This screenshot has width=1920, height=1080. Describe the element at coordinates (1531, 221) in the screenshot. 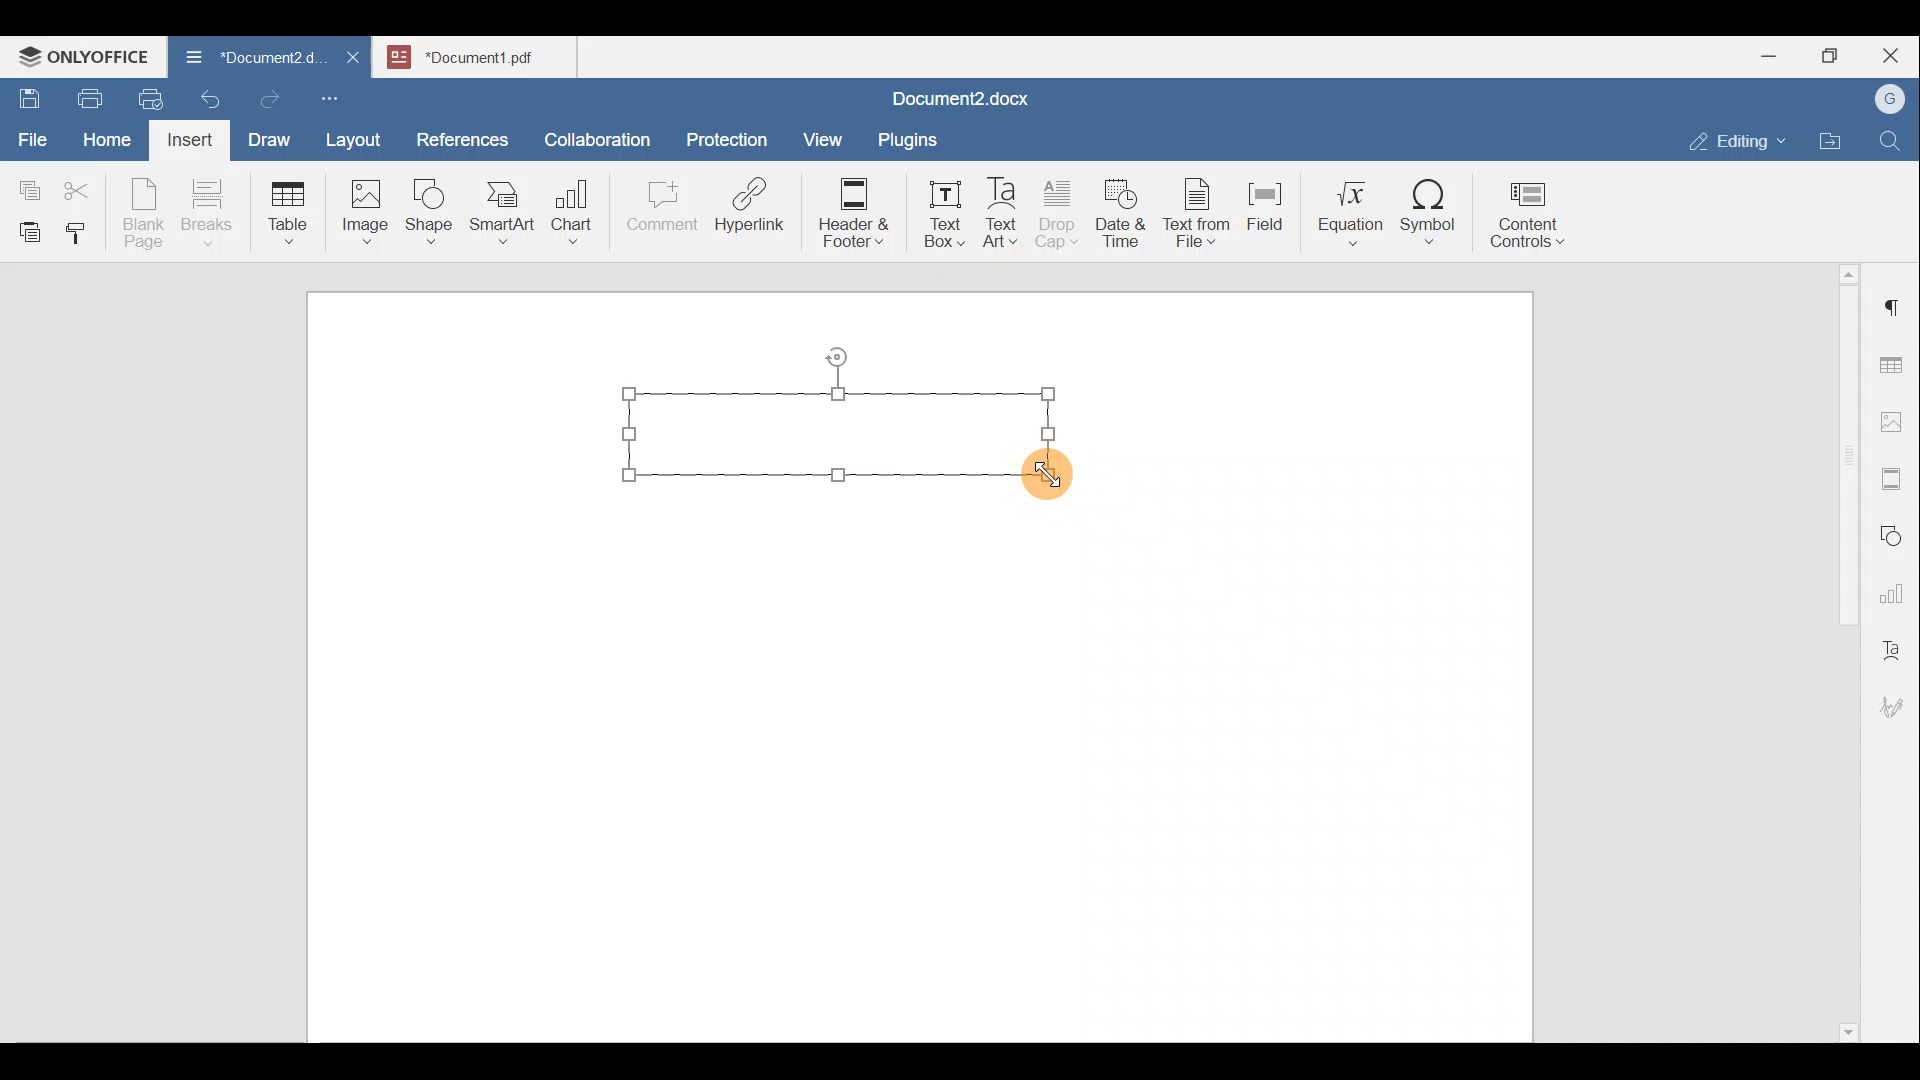

I see `Content controls` at that location.